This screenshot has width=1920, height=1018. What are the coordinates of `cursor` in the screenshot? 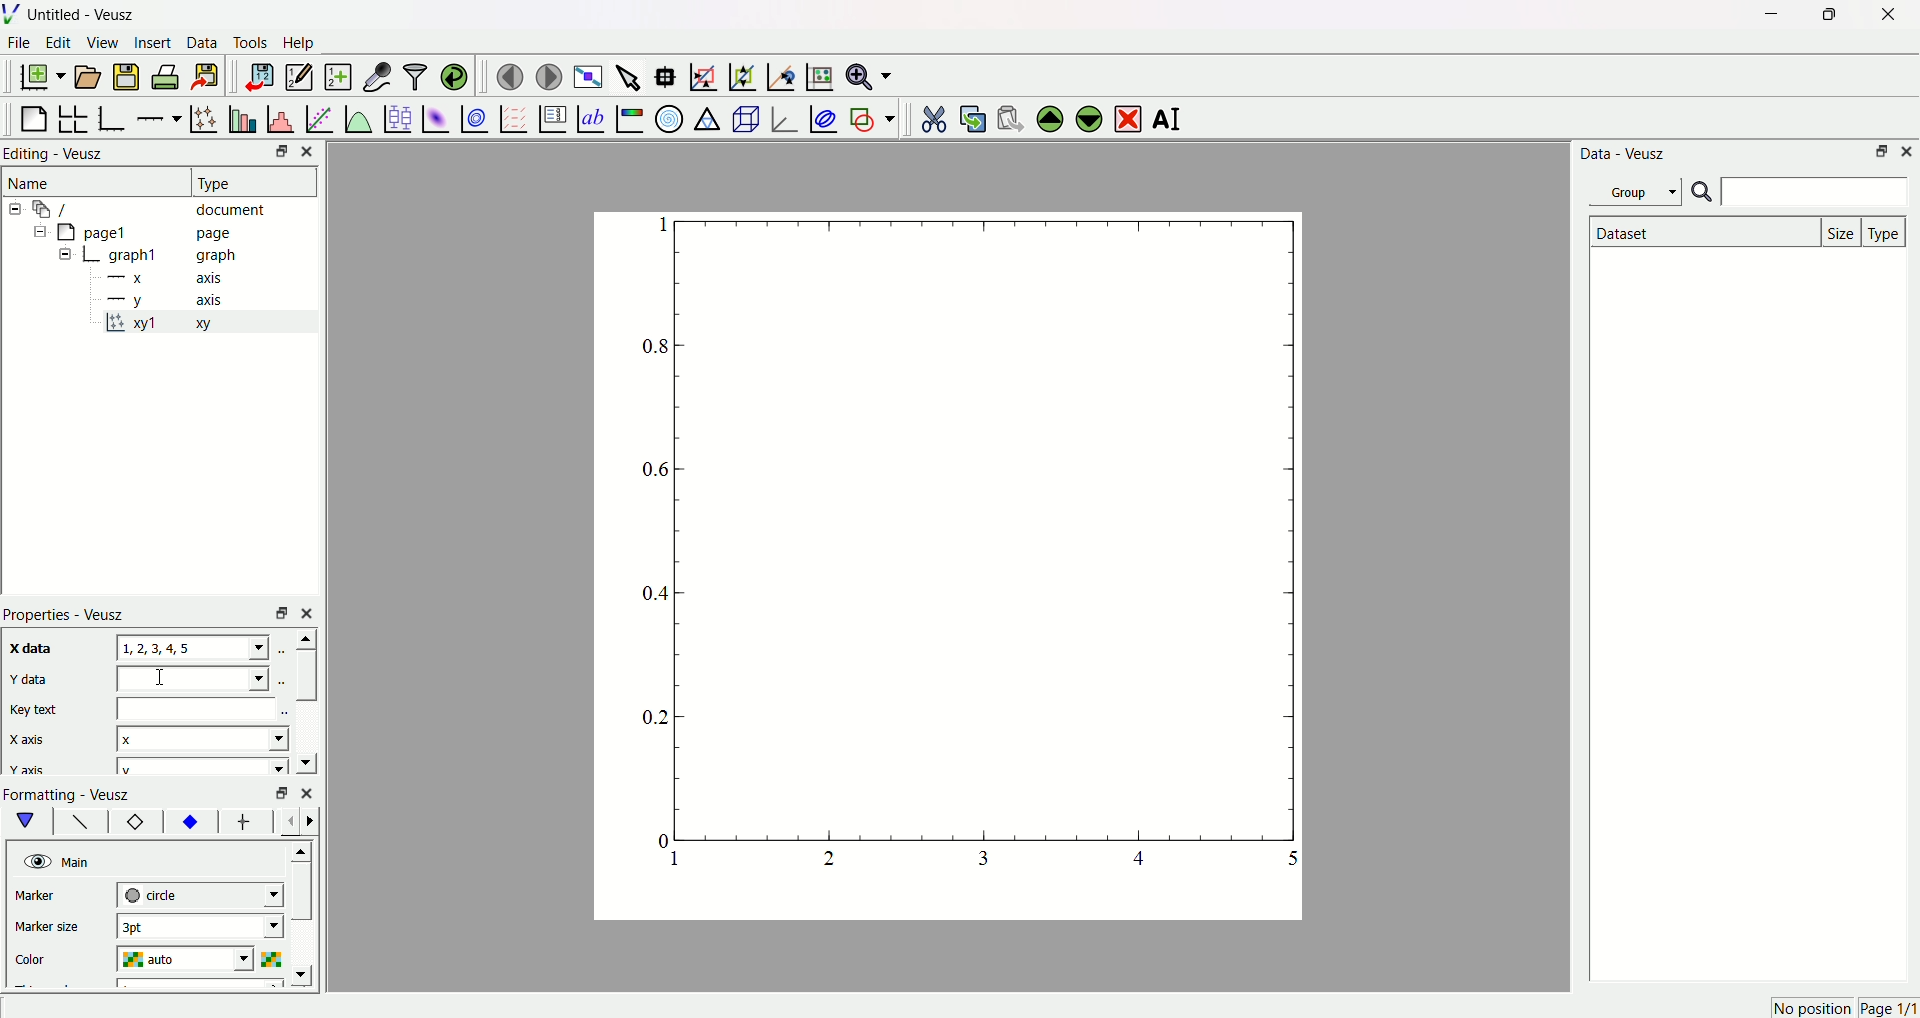 It's located at (165, 680).